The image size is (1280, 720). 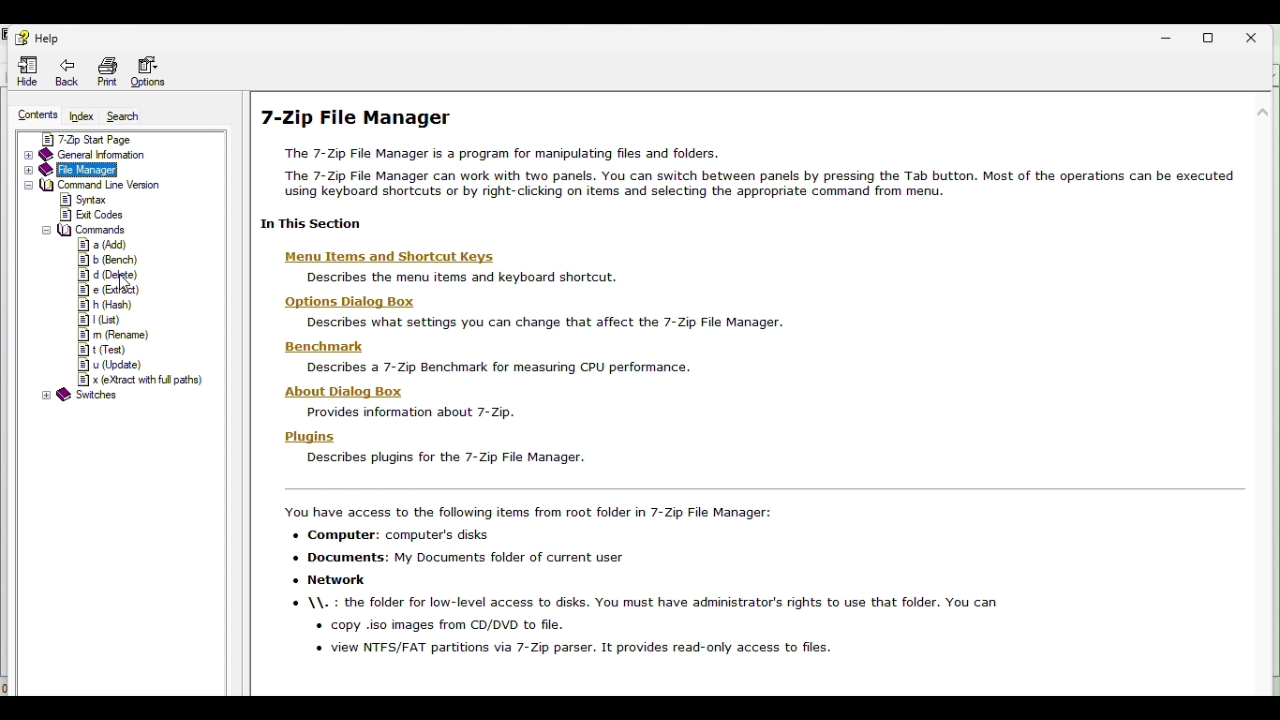 What do you see at coordinates (118, 335) in the screenshot?
I see `m` at bounding box center [118, 335].